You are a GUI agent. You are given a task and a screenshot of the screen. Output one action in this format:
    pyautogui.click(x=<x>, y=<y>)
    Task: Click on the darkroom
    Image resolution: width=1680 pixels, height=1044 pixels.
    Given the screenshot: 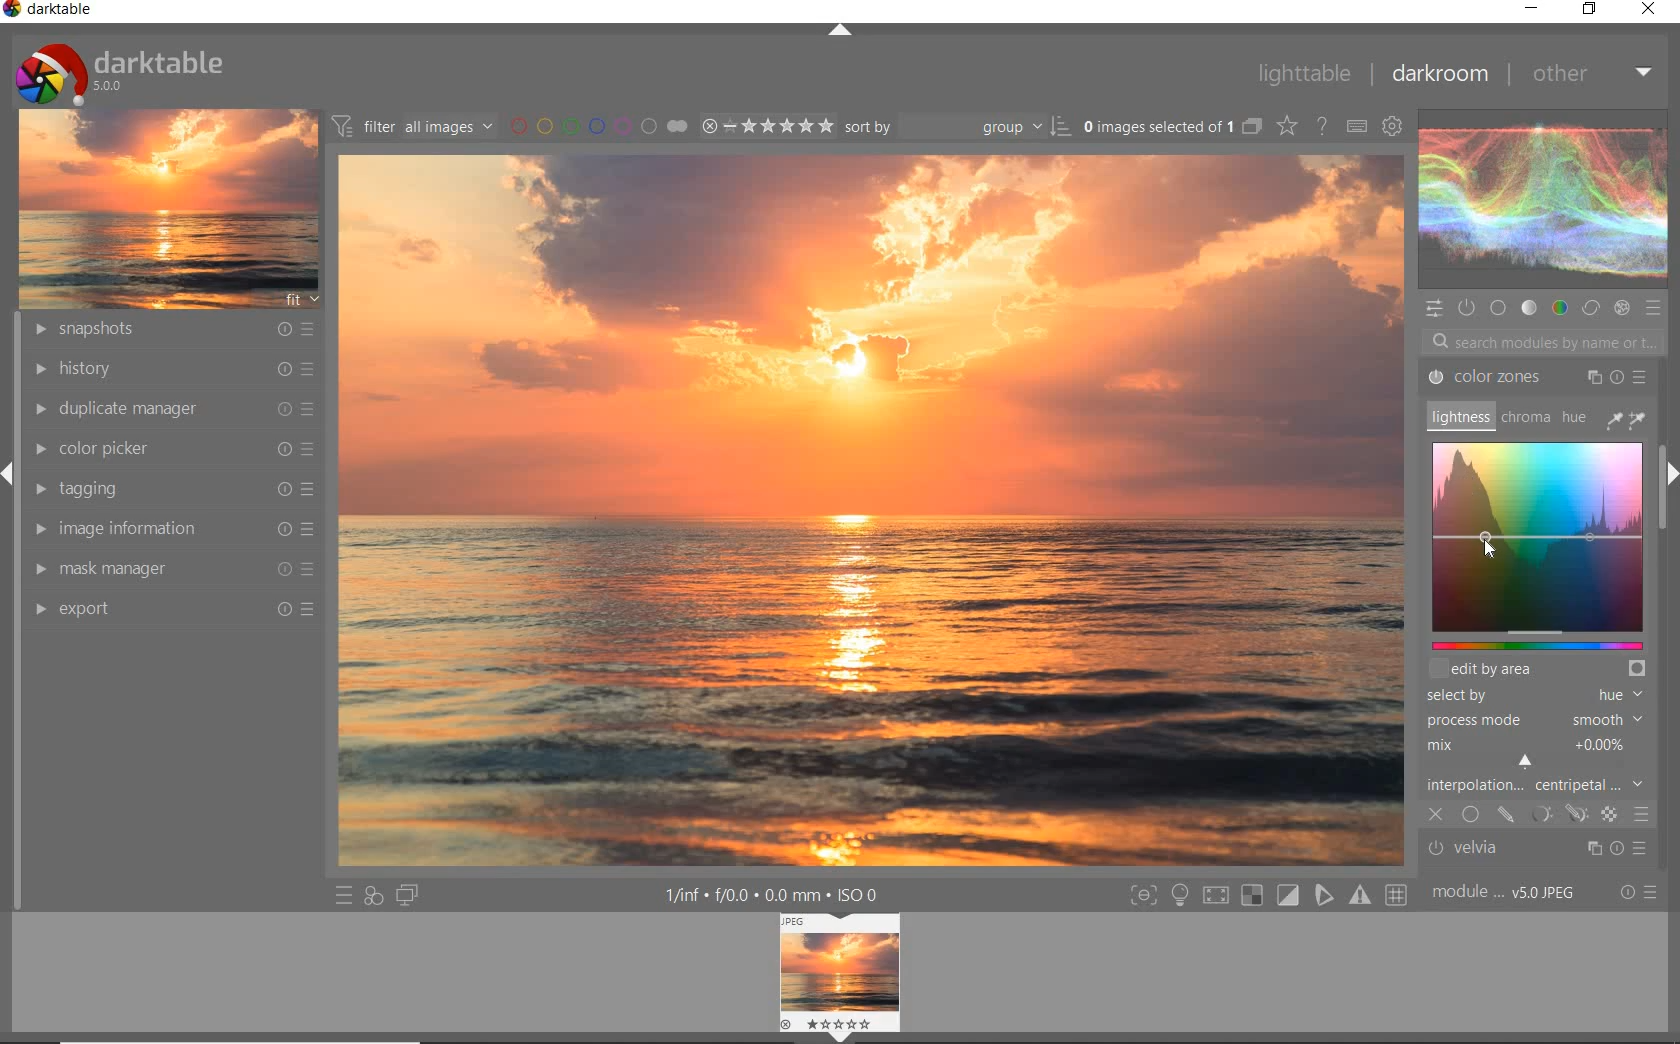 What is the action you would take?
    pyautogui.click(x=1444, y=75)
    